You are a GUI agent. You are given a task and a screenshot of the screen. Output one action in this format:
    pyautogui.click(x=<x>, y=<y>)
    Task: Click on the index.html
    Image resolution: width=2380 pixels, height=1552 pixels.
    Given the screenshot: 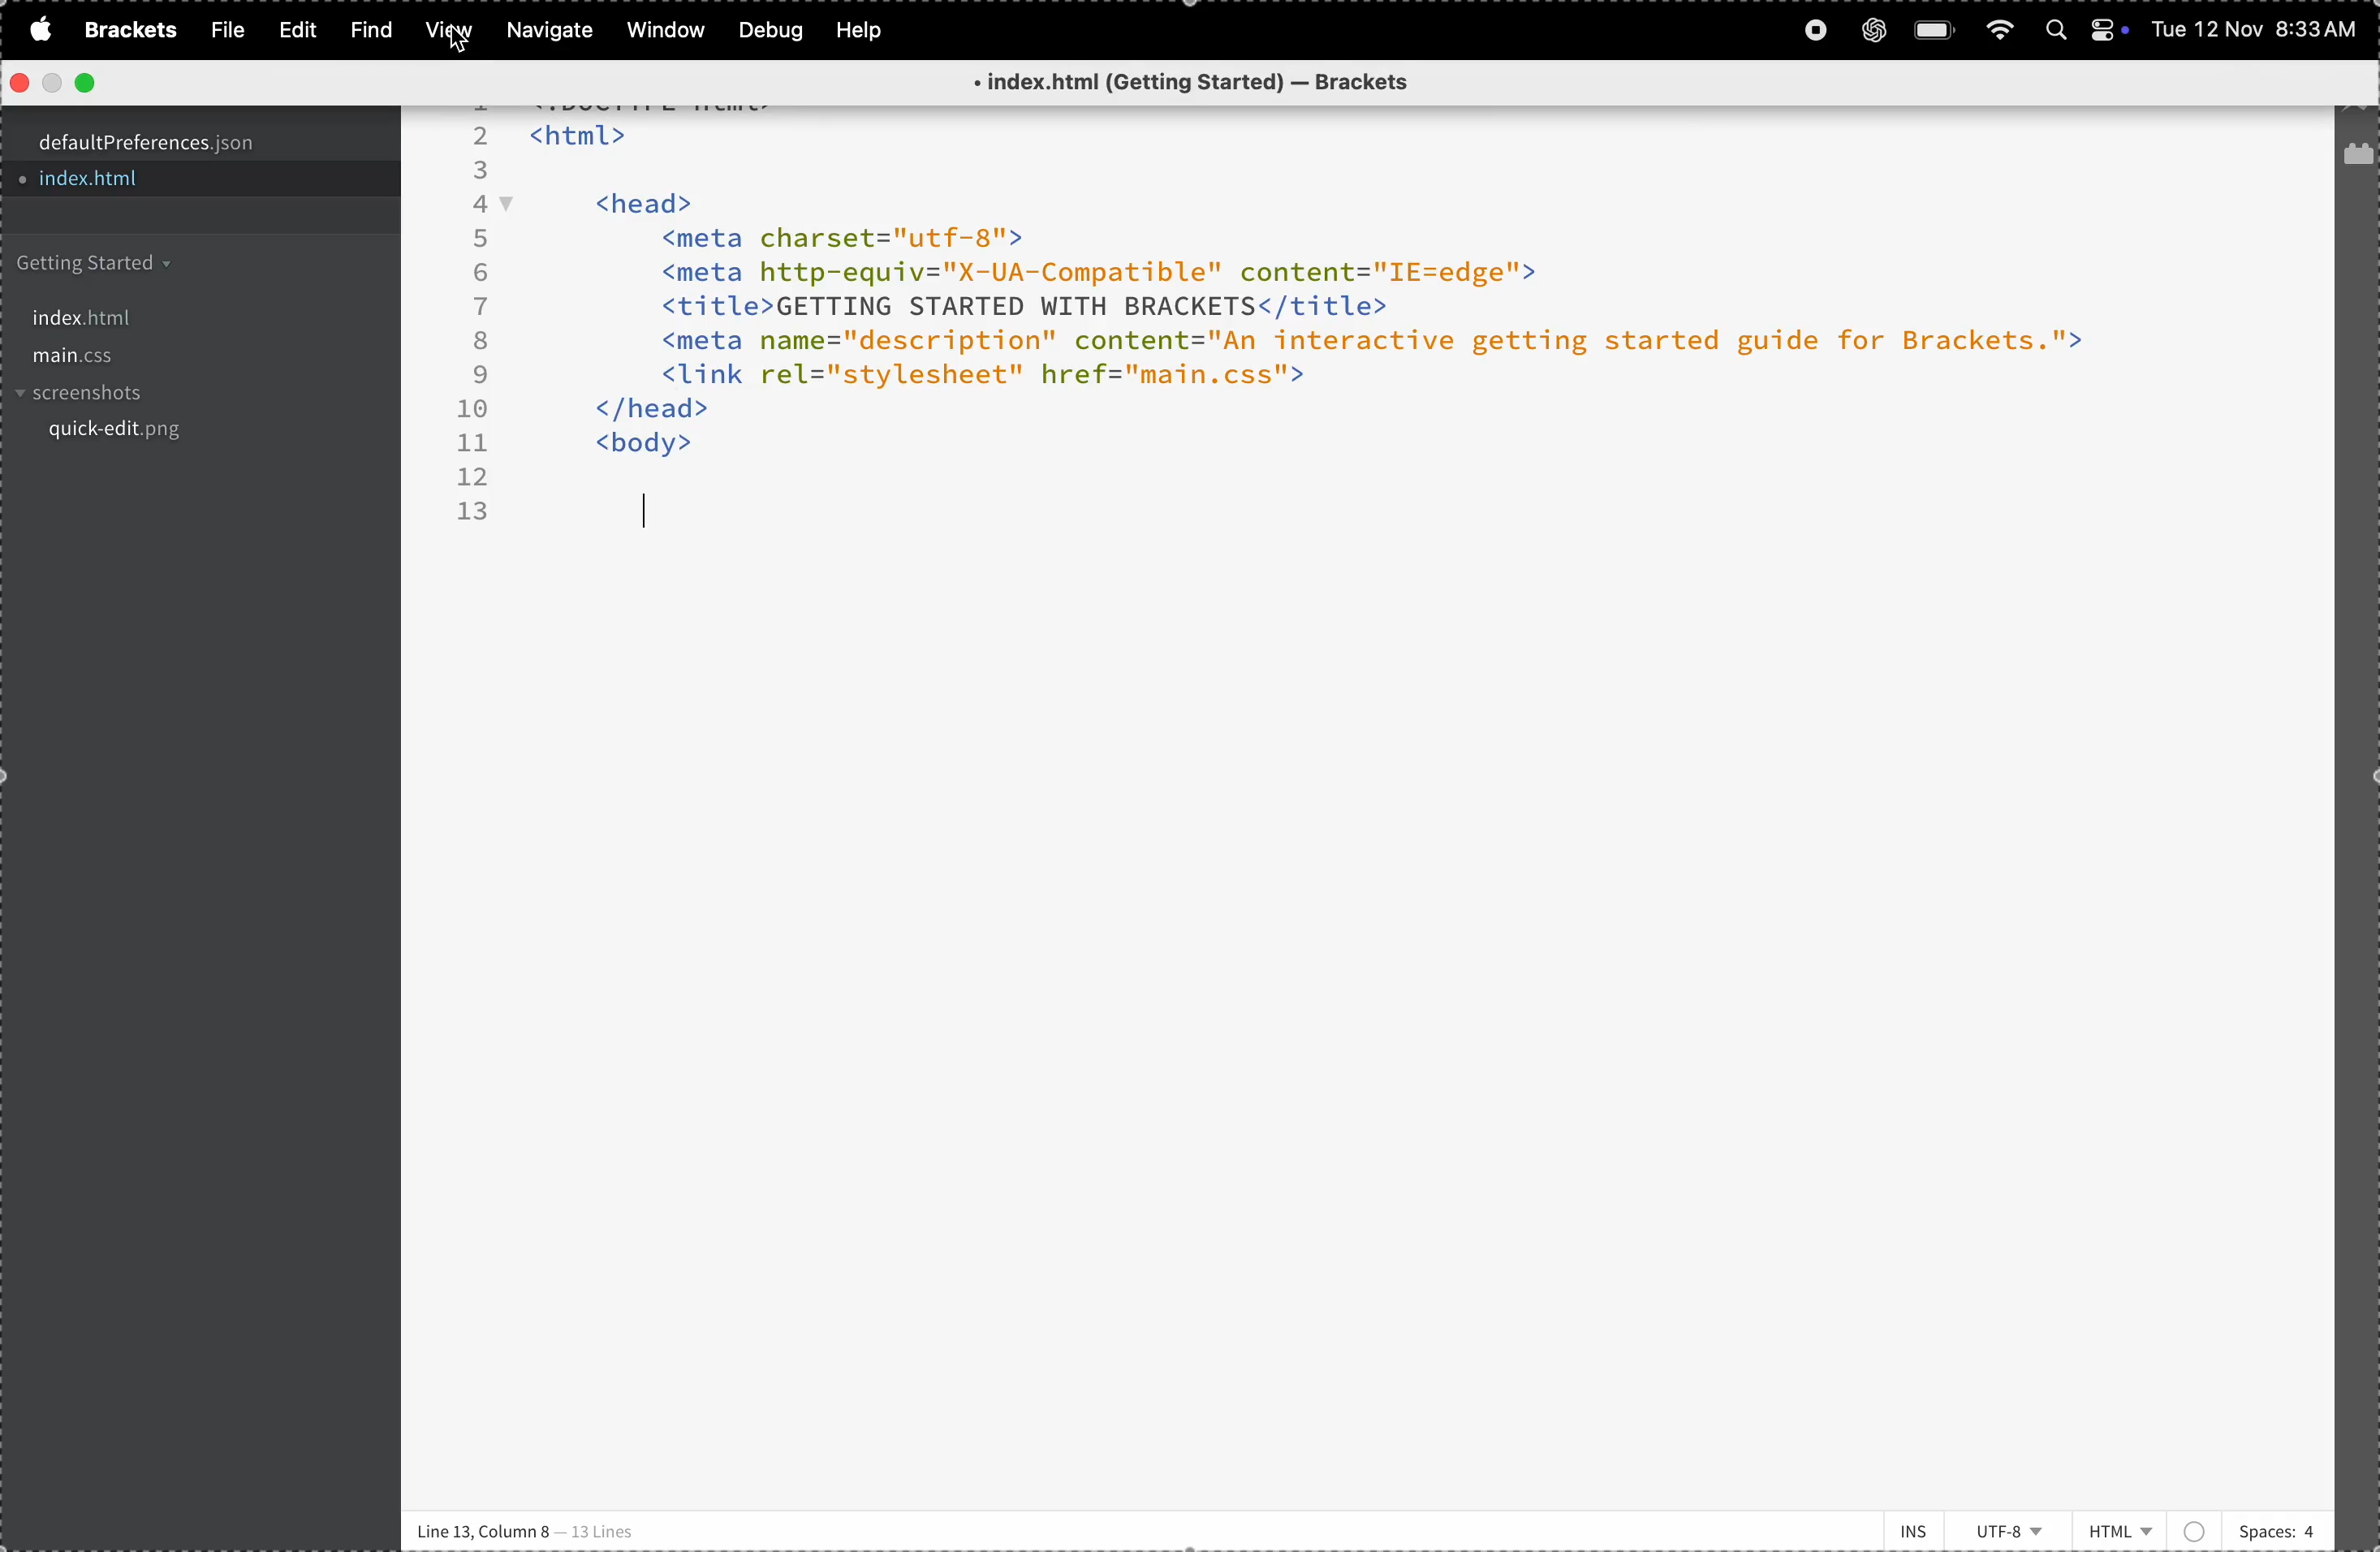 What is the action you would take?
    pyautogui.click(x=148, y=182)
    